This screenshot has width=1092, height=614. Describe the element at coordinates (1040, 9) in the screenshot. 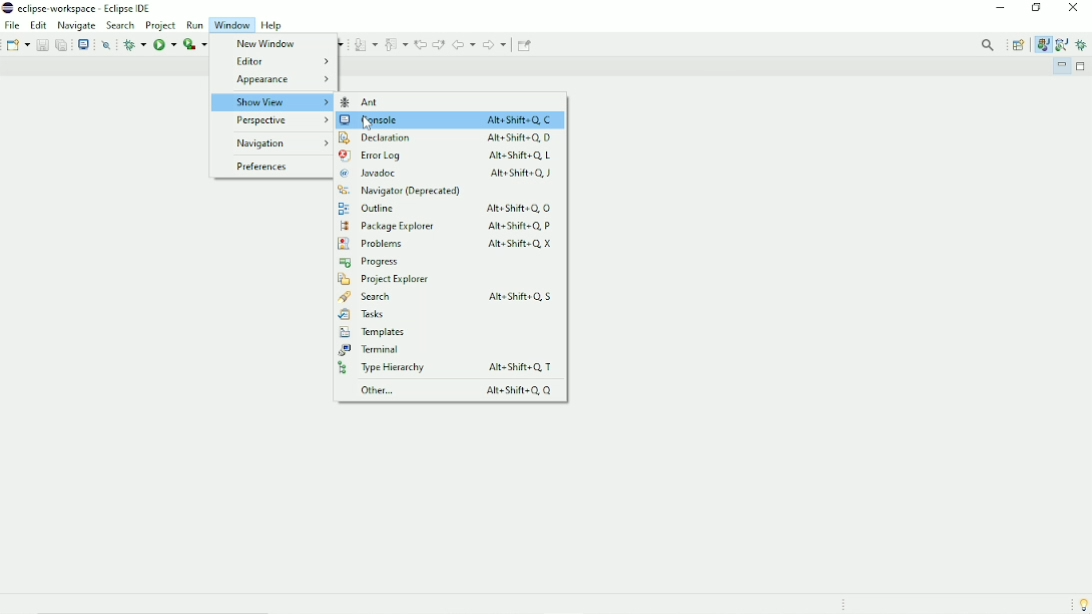

I see `Restore ` at that location.